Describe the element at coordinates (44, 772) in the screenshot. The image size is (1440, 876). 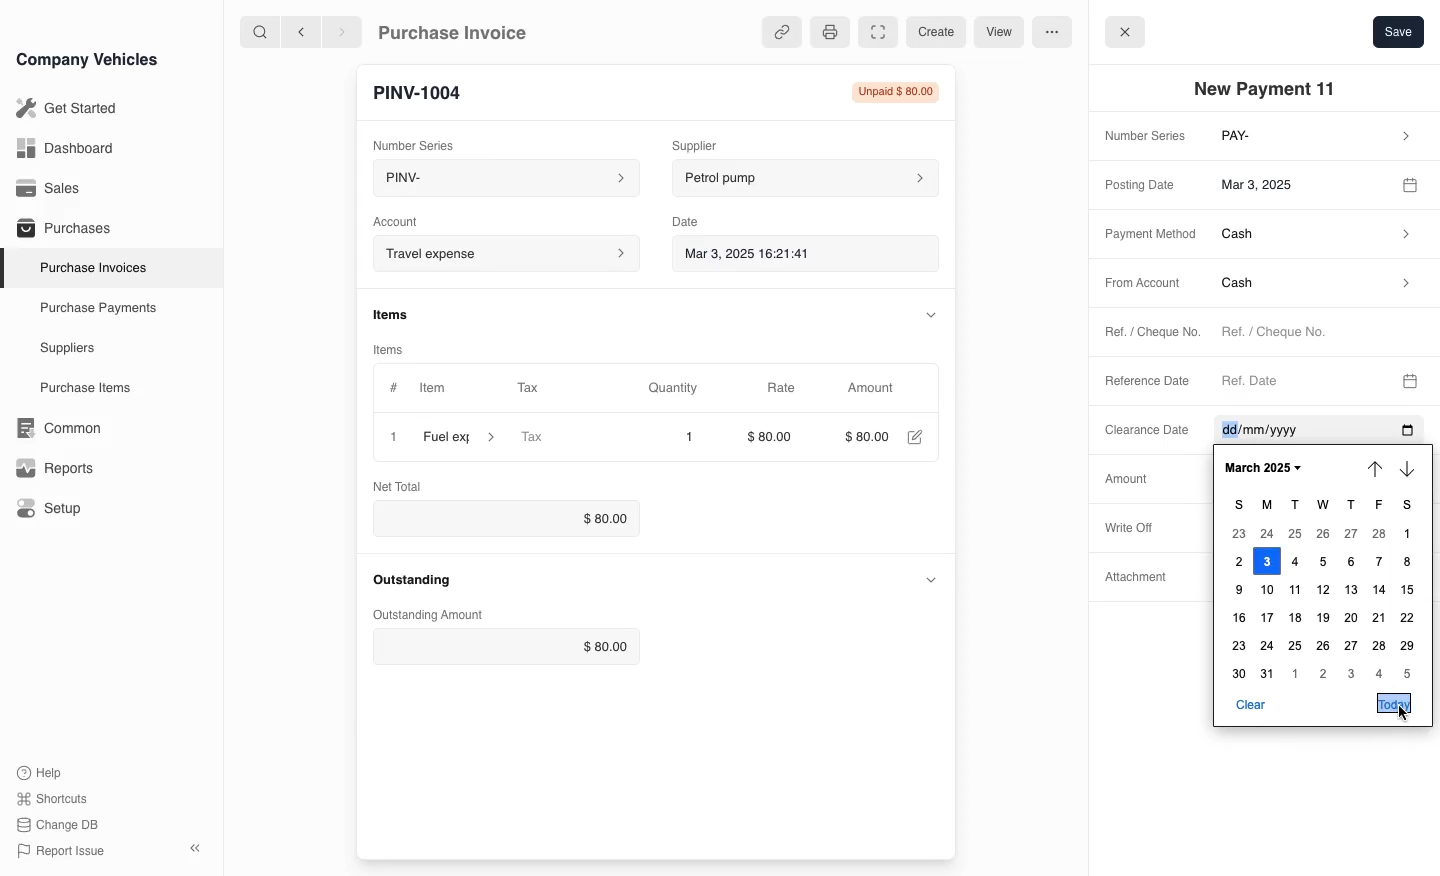
I see `Help` at that location.